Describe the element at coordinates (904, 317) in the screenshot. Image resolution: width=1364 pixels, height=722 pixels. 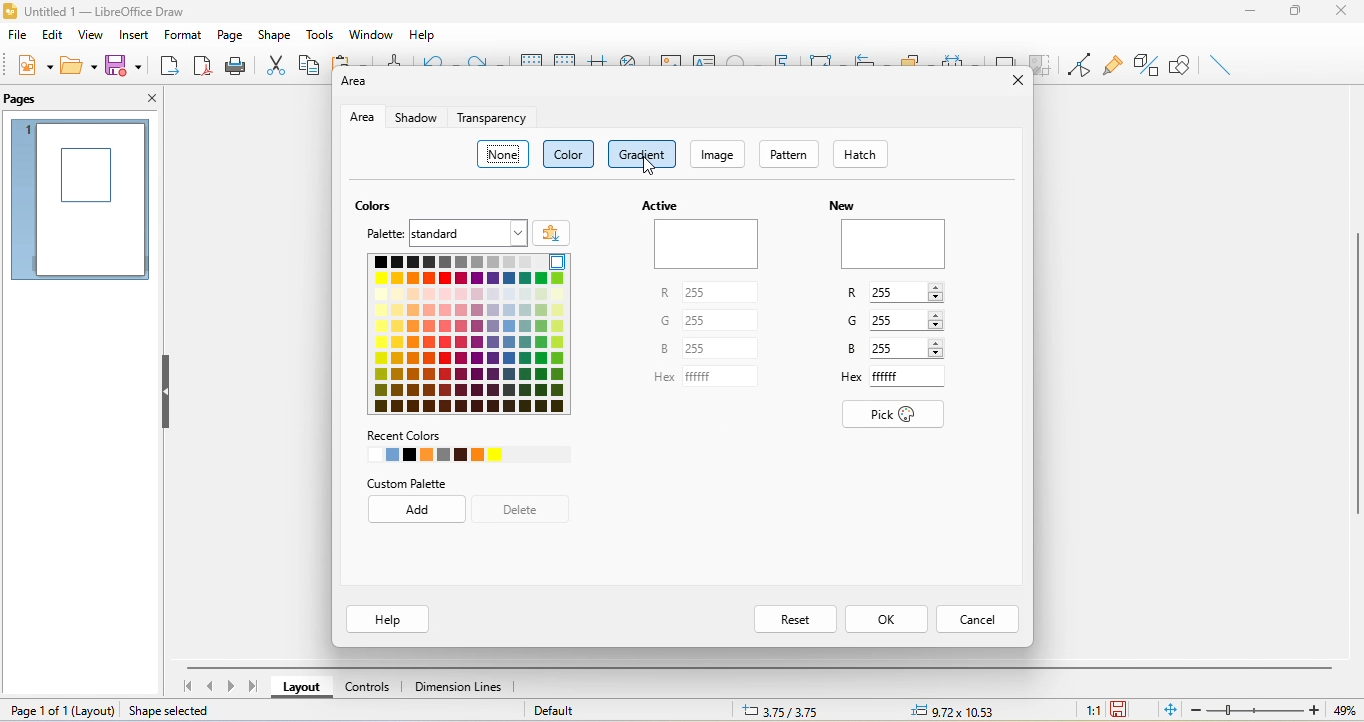
I see `255` at that location.